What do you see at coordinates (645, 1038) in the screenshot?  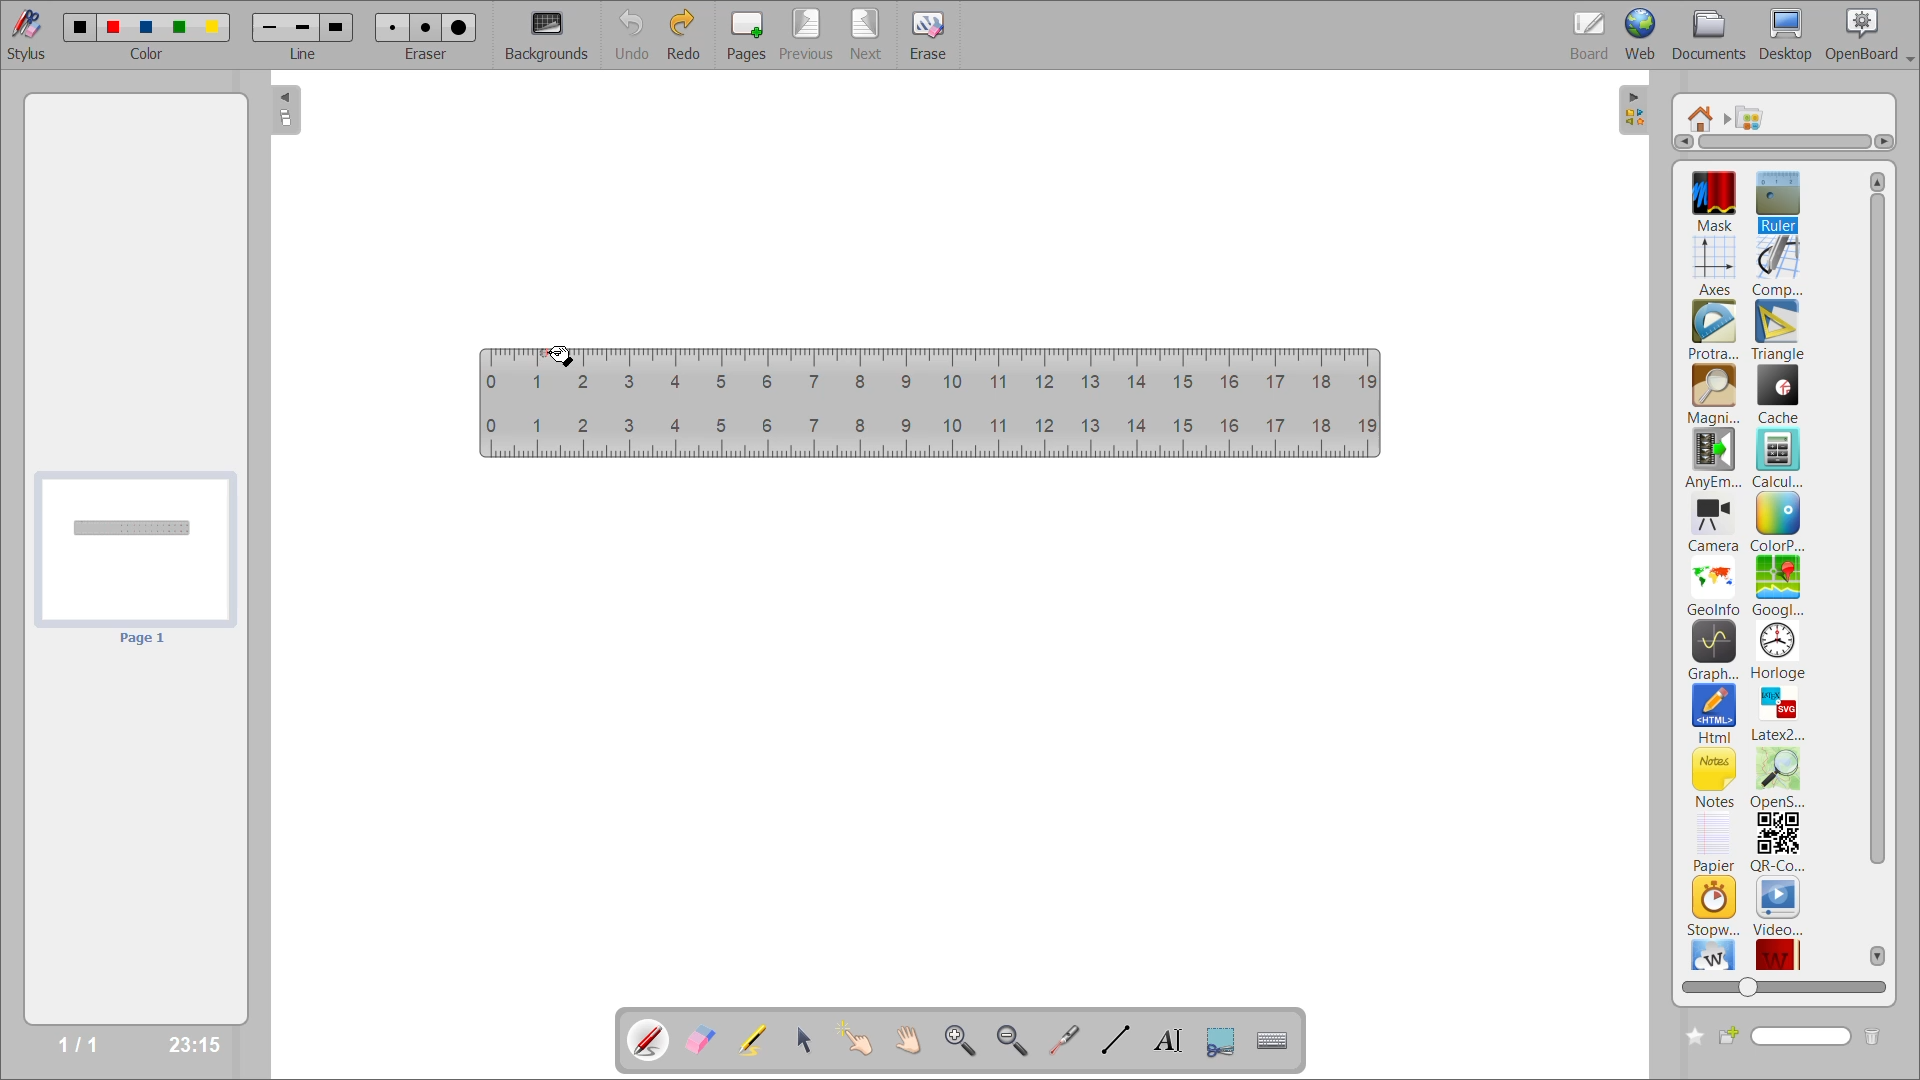 I see `annotate document` at bounding box center [645, 1038].